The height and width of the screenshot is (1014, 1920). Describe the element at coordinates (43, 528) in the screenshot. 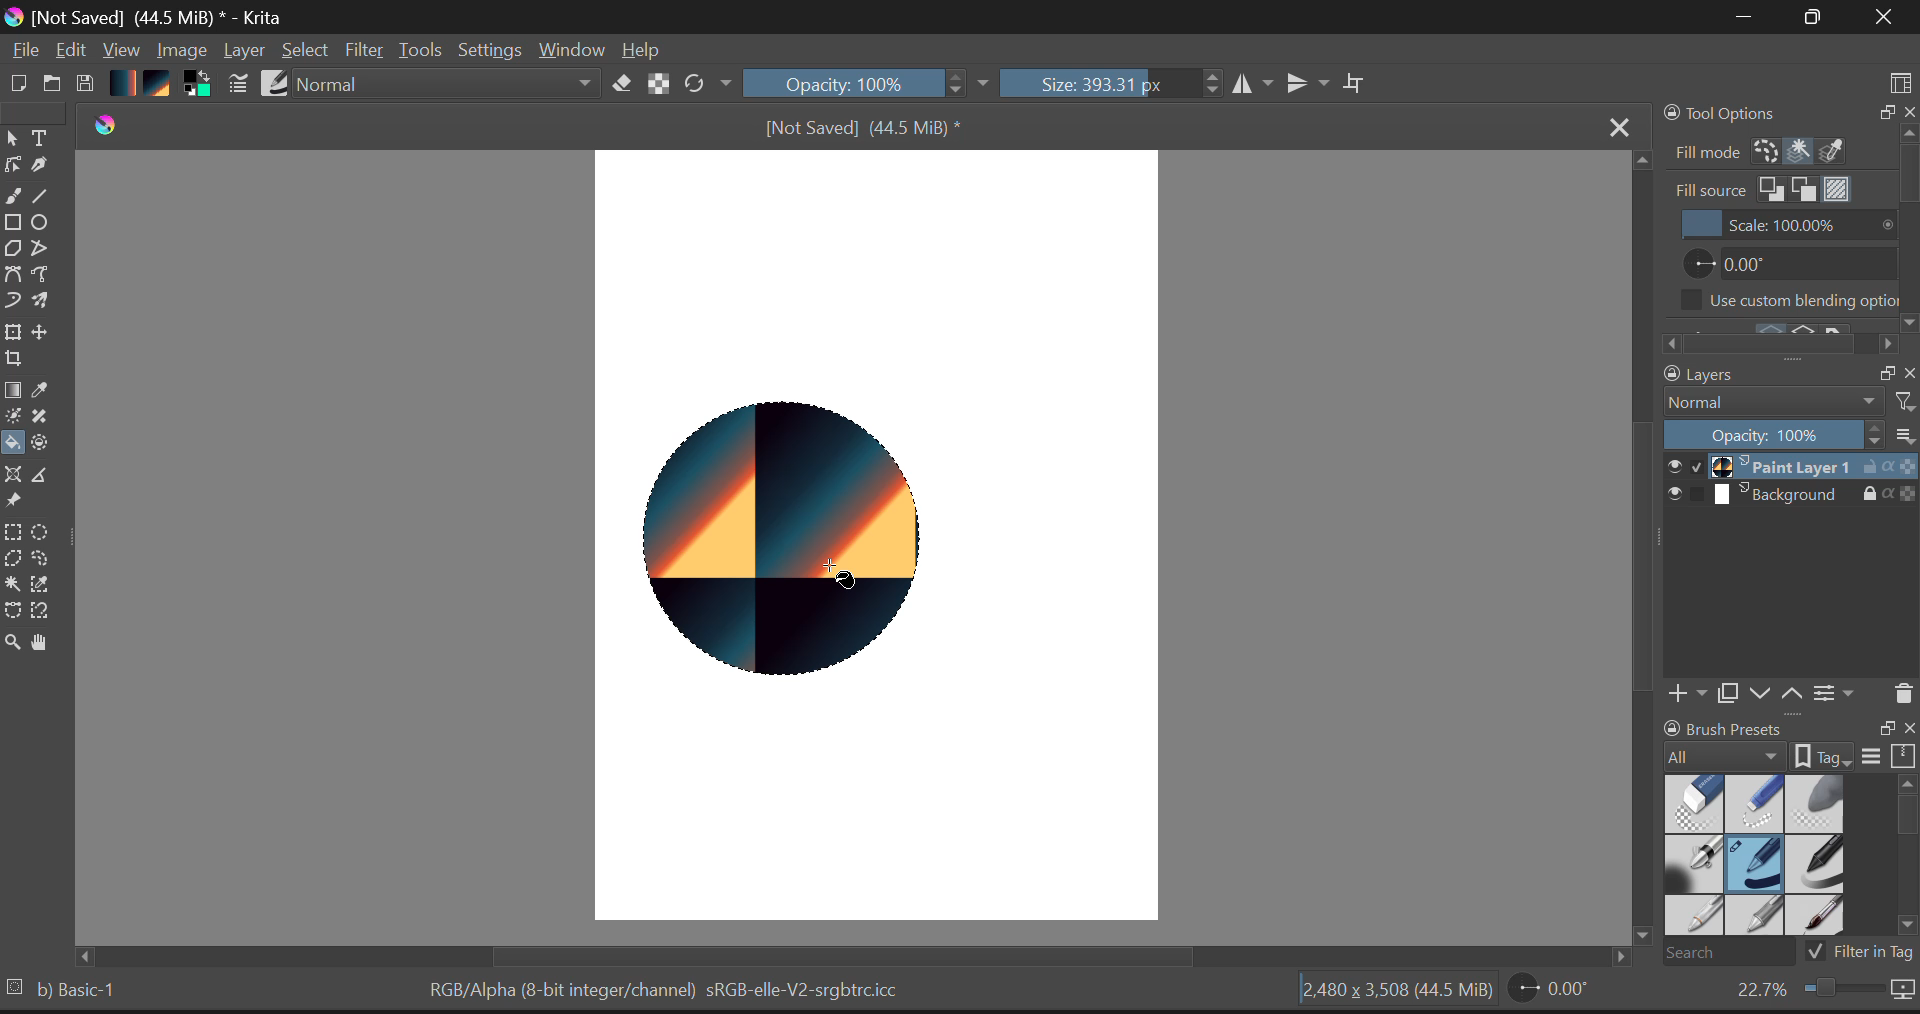

I see `Circular Selection Selected` at that location.